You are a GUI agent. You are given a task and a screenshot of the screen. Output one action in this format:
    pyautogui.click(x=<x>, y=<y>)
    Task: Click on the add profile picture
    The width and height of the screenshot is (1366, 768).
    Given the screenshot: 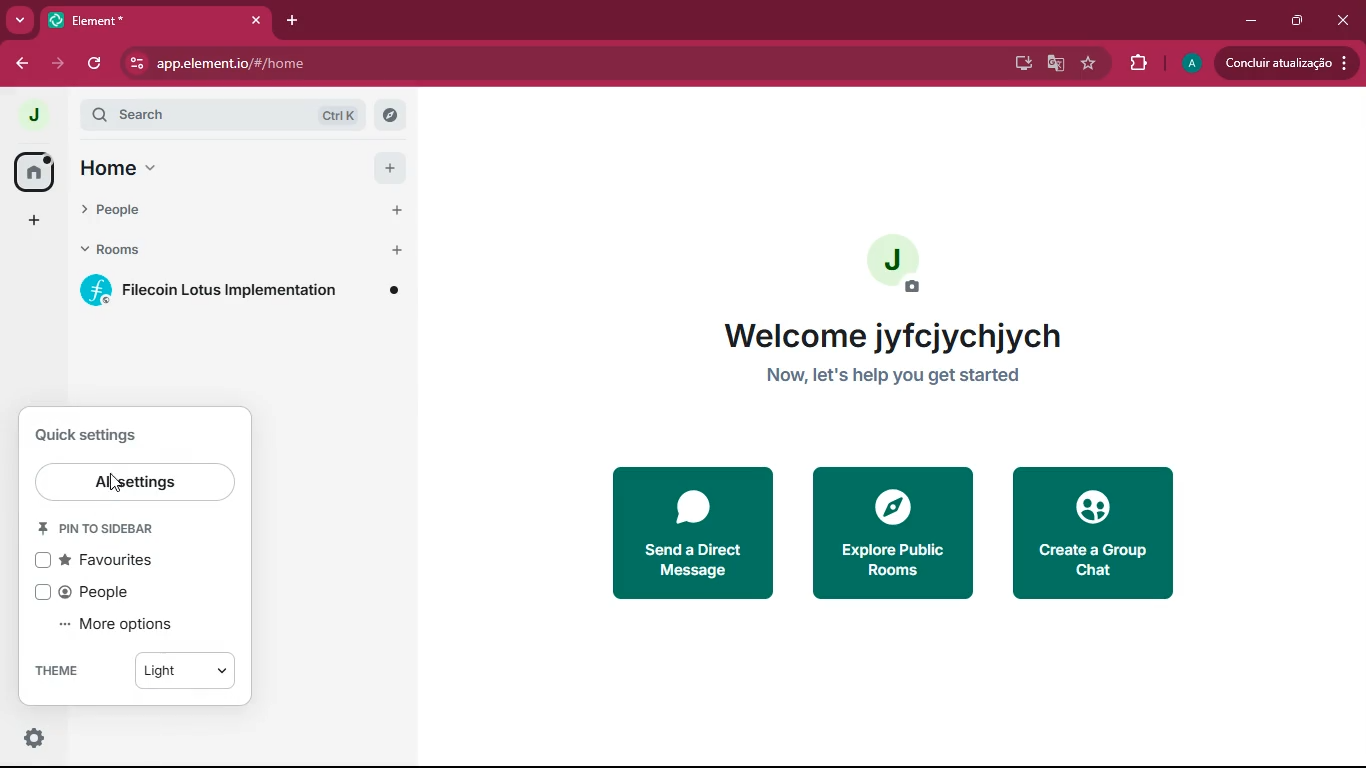 What is the action you would take?
    pyautogui.click(x=900, y=264)
    